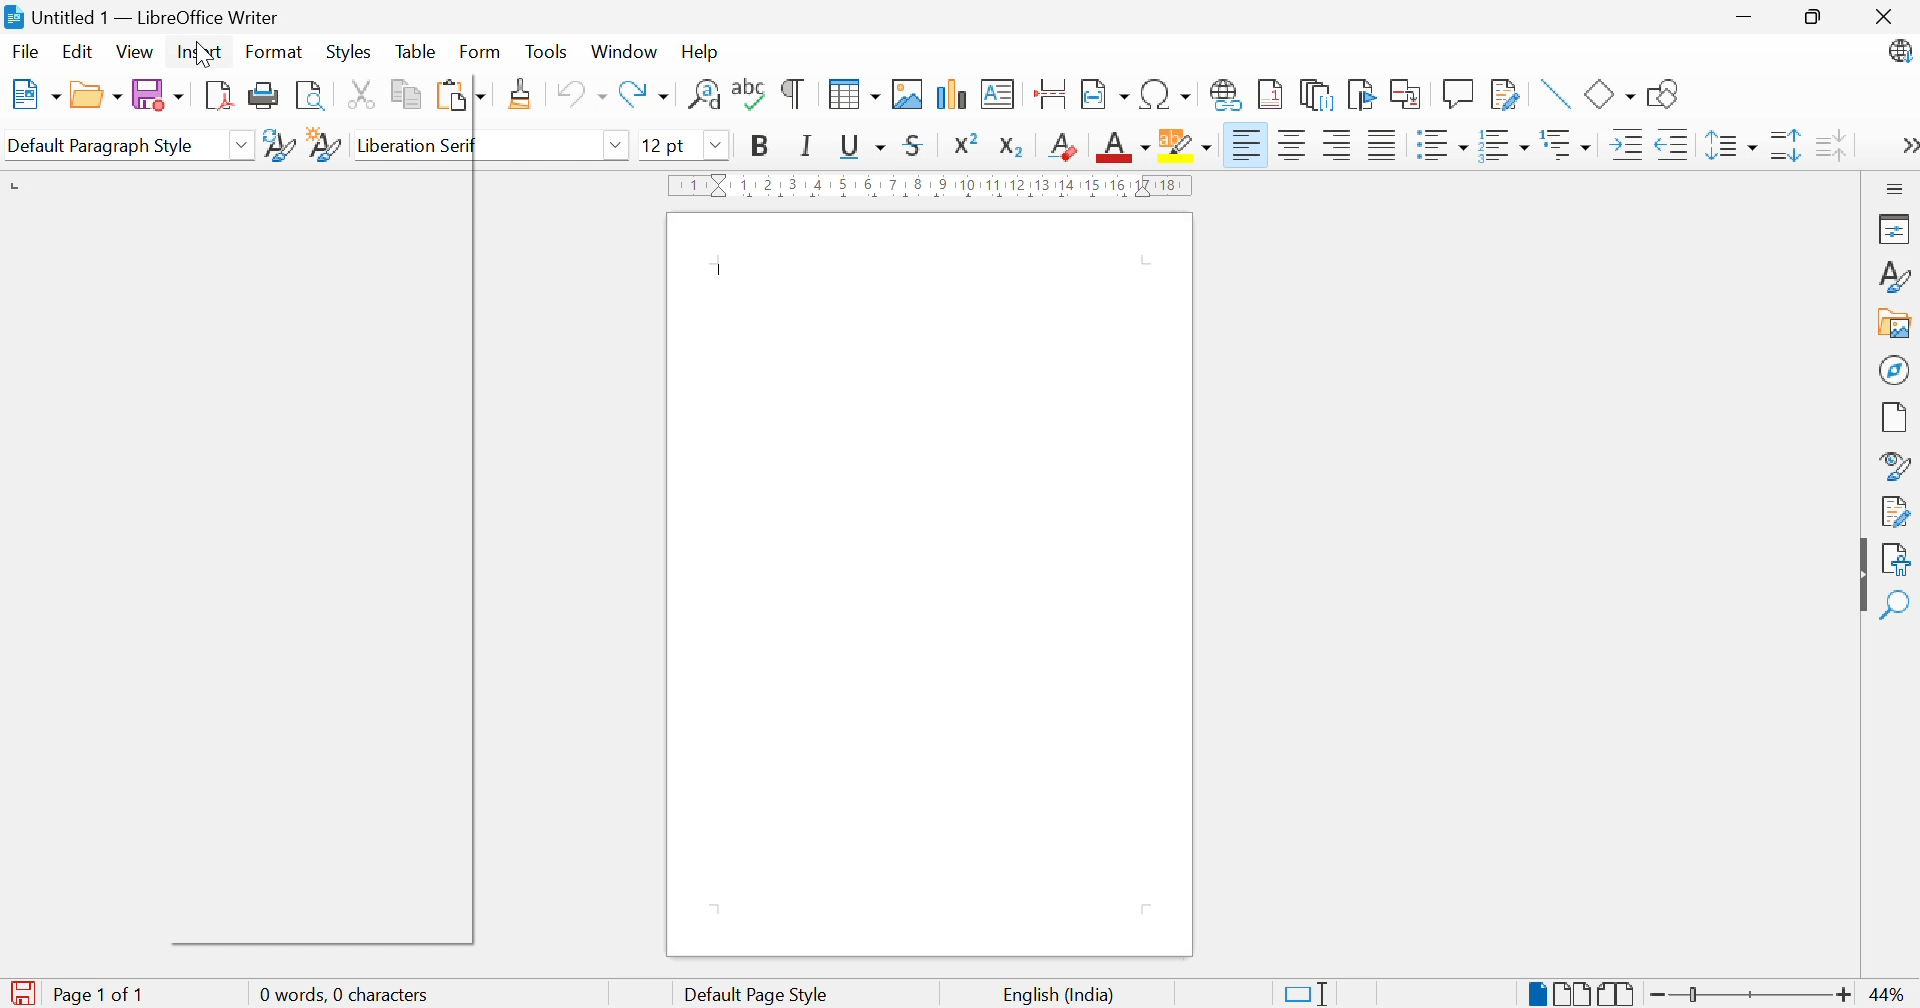 This screenshot has height=1008, width=1920. What do you see at coordinates (1906, 146) in the screenshot?
I see `More` at bounding box center [1906, 146].